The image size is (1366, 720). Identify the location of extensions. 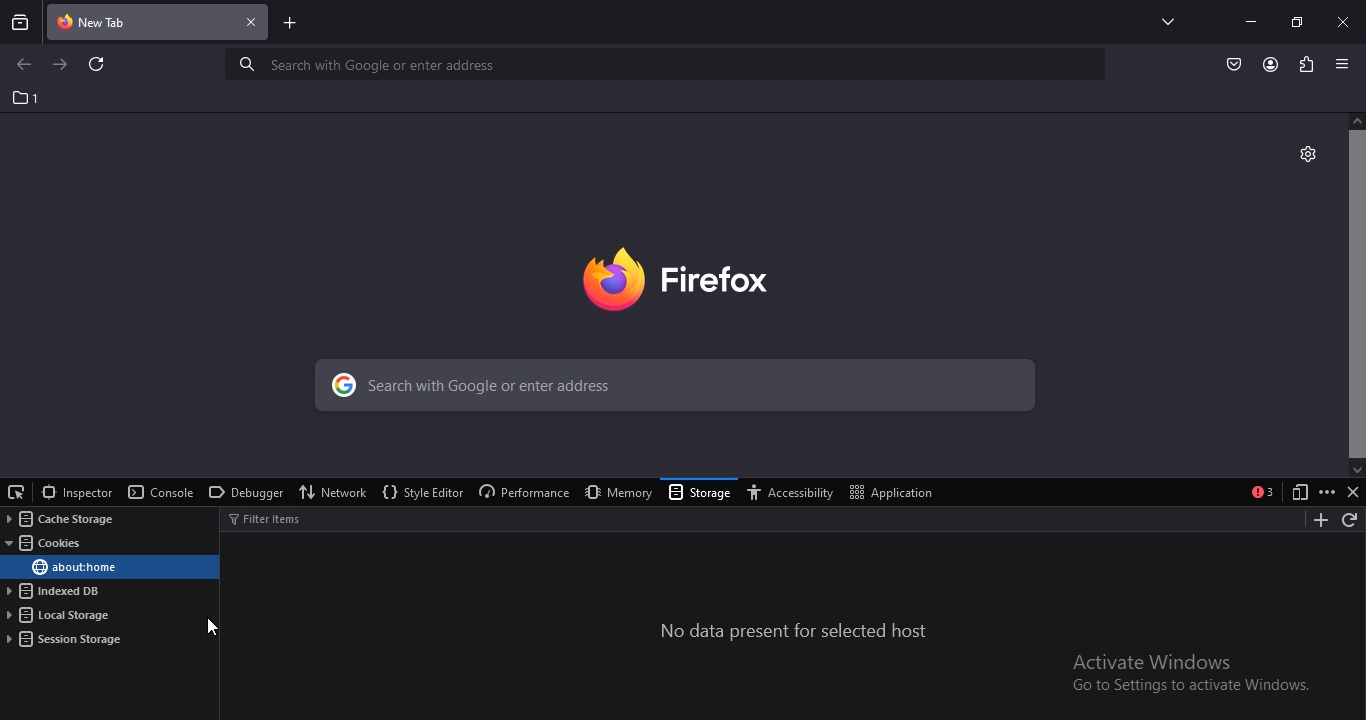
(1304, 63).